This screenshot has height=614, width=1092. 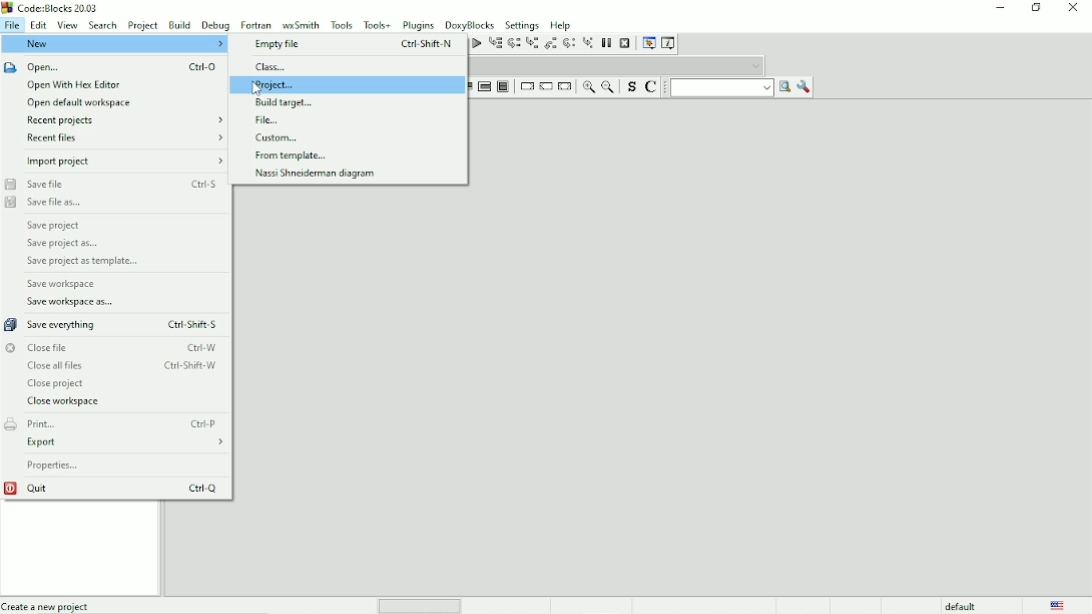 What do you see at coordinates (270, 120) in the screenshot?
I see `File` at bounding box center [270, 120].